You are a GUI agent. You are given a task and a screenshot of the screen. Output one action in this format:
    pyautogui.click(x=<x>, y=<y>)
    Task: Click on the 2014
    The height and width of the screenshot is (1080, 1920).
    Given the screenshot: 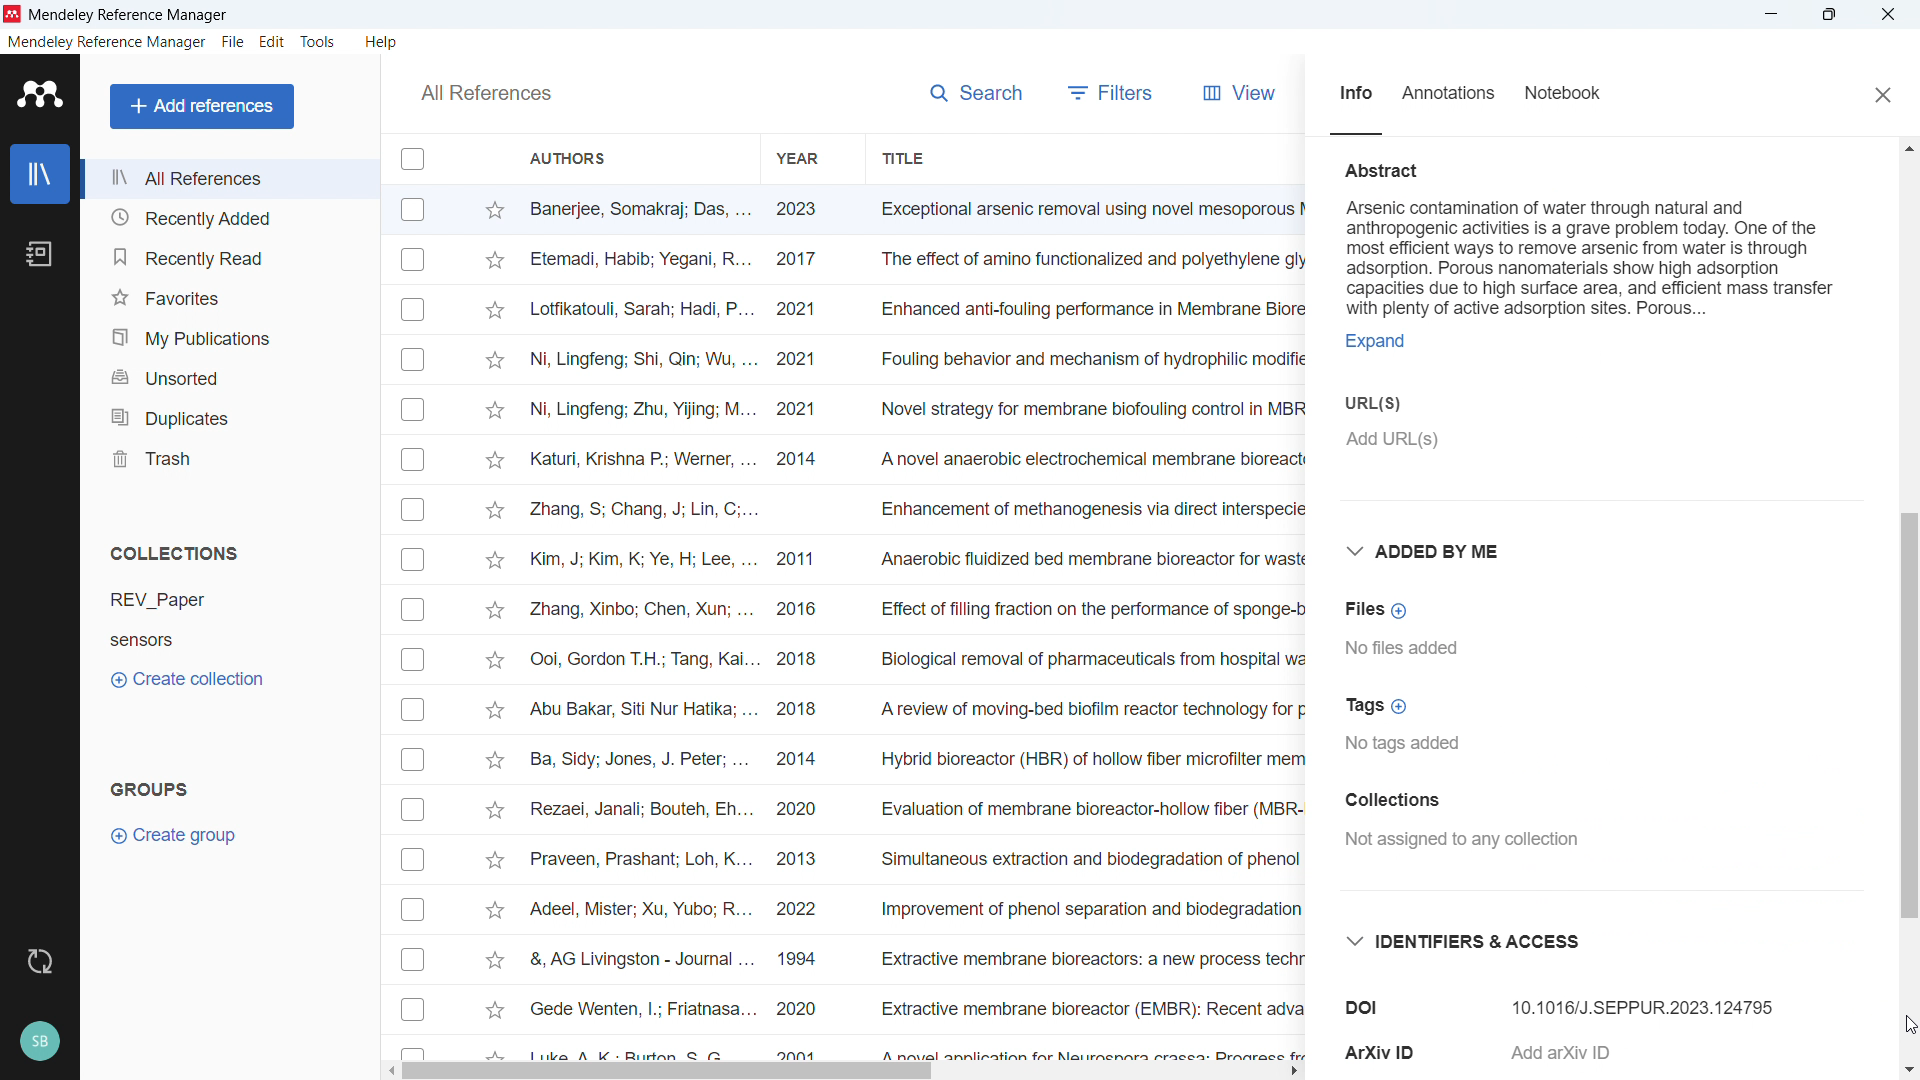 What is the action you would take?
    pyautogui.click(x=800, y=461)
    